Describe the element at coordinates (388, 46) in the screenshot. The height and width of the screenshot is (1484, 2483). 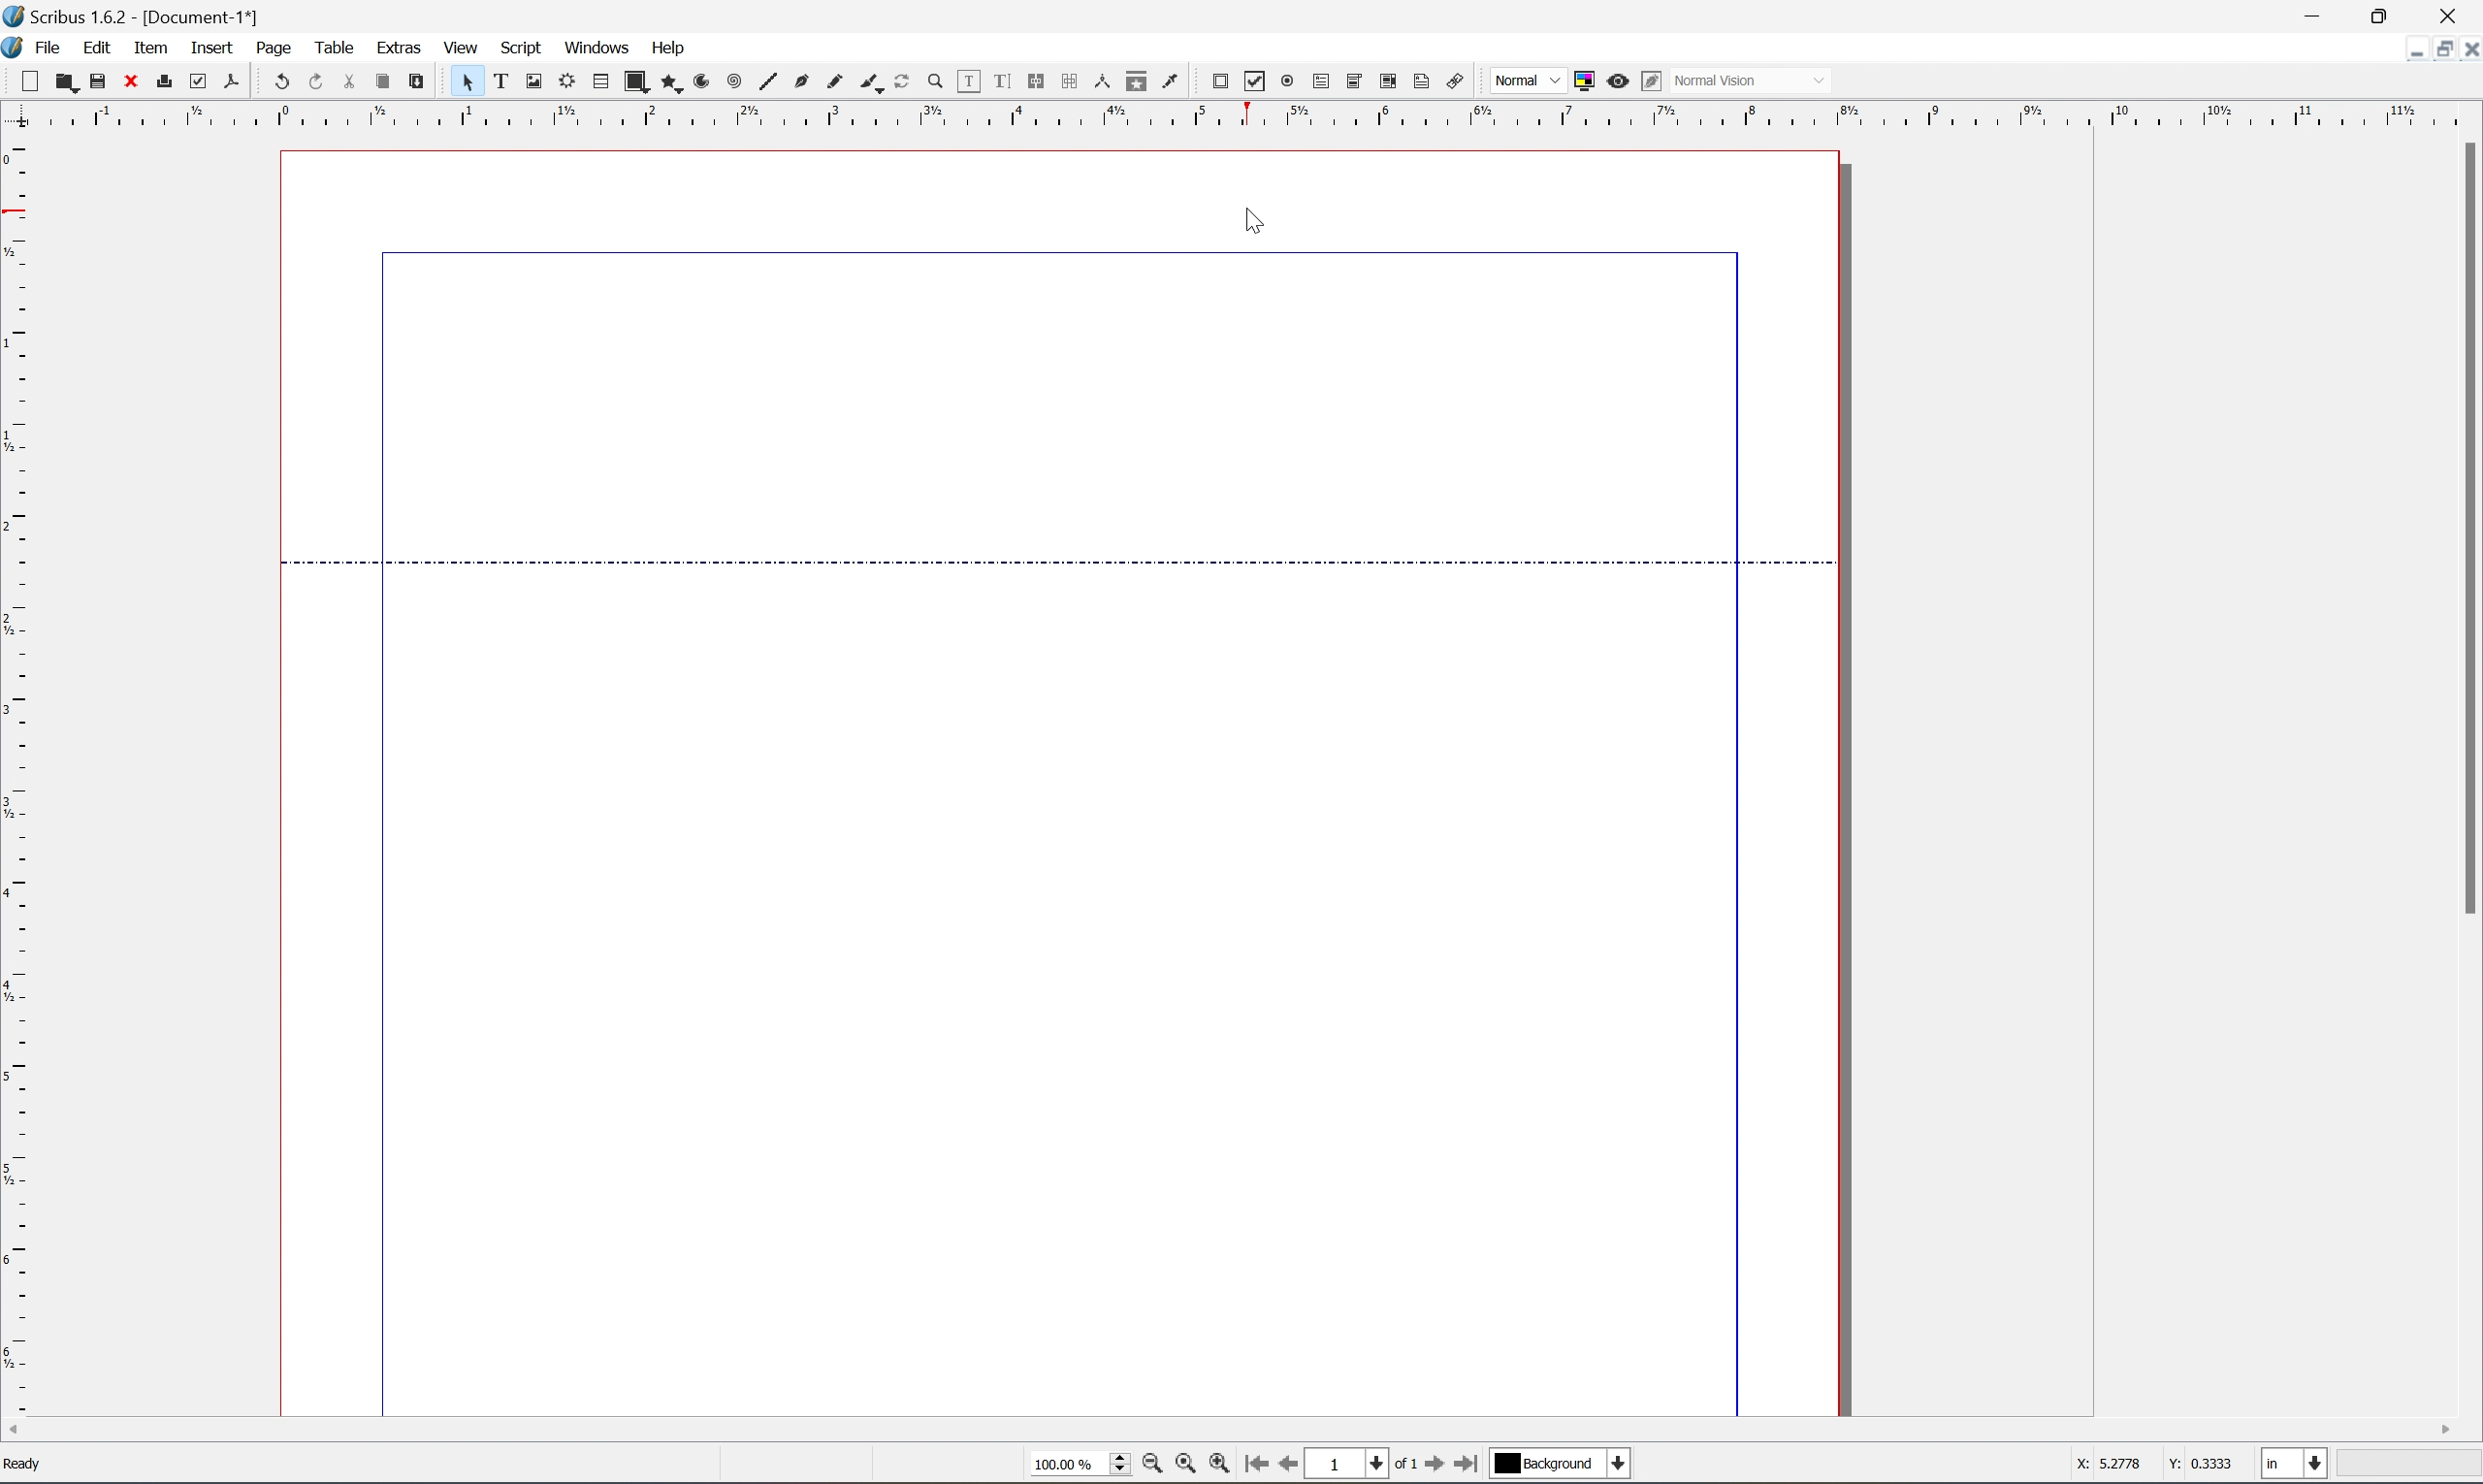
I see `extras` at that location.